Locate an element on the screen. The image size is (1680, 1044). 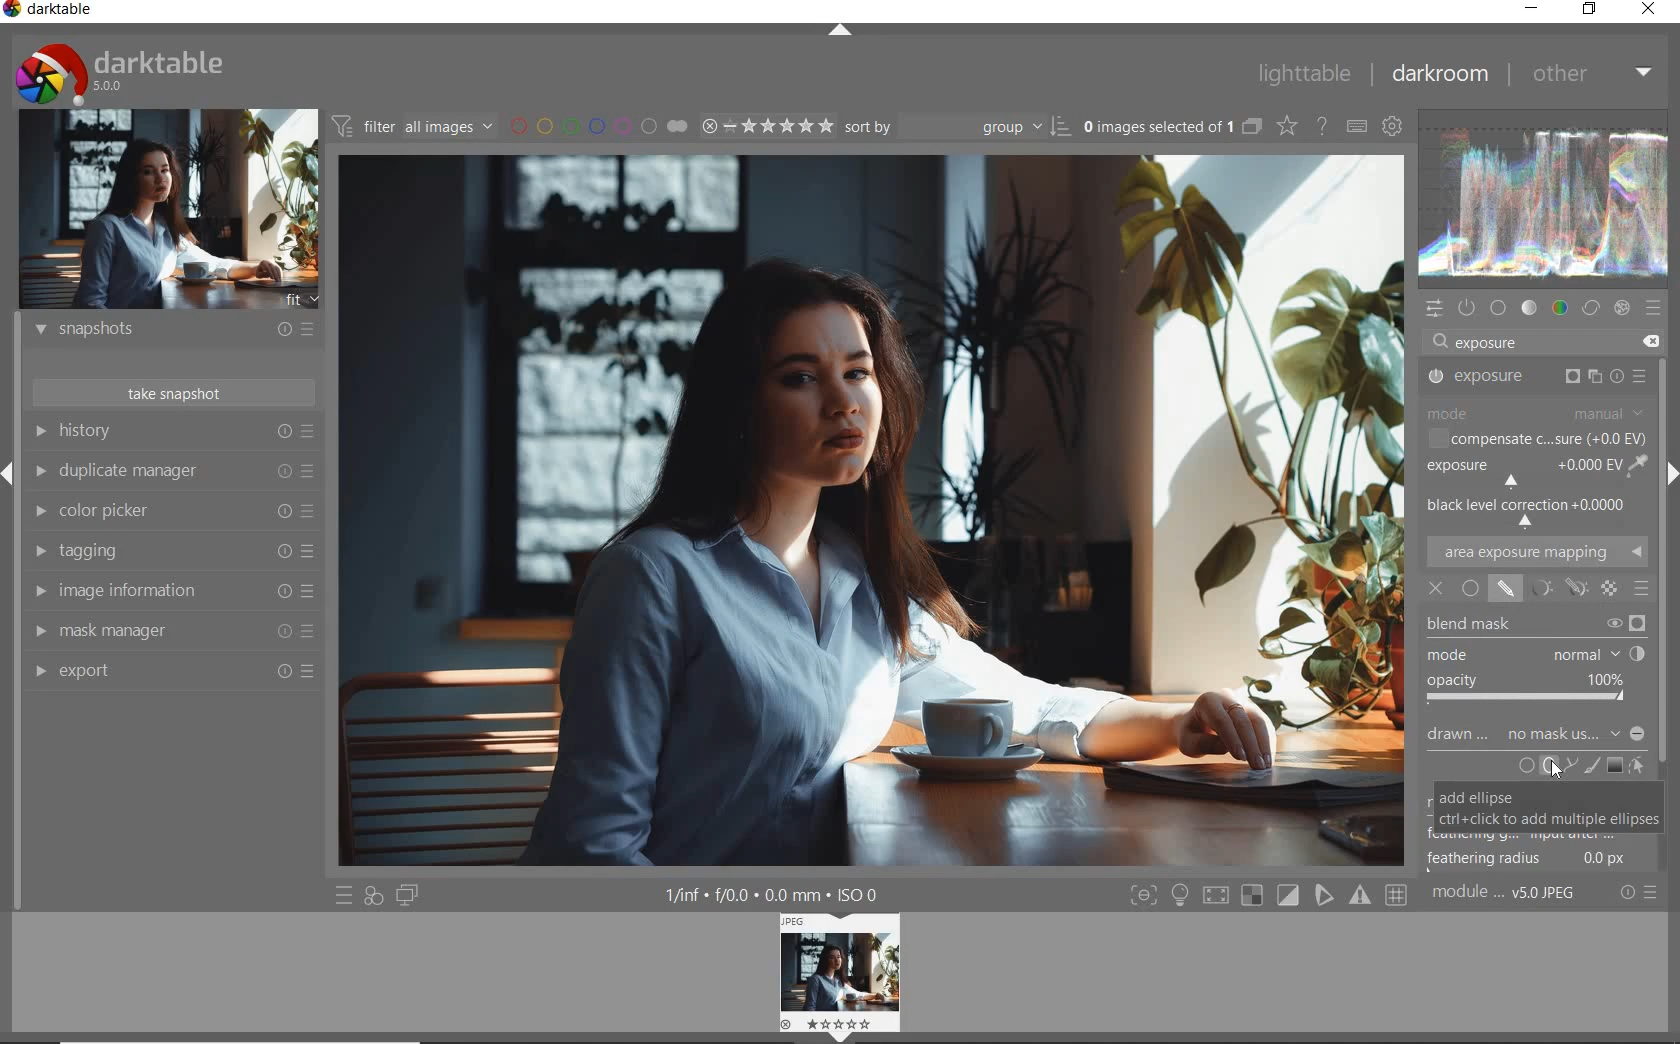
SHOW AND EDIT MASK ELEMNTS is located at coordinates (1636, 766).